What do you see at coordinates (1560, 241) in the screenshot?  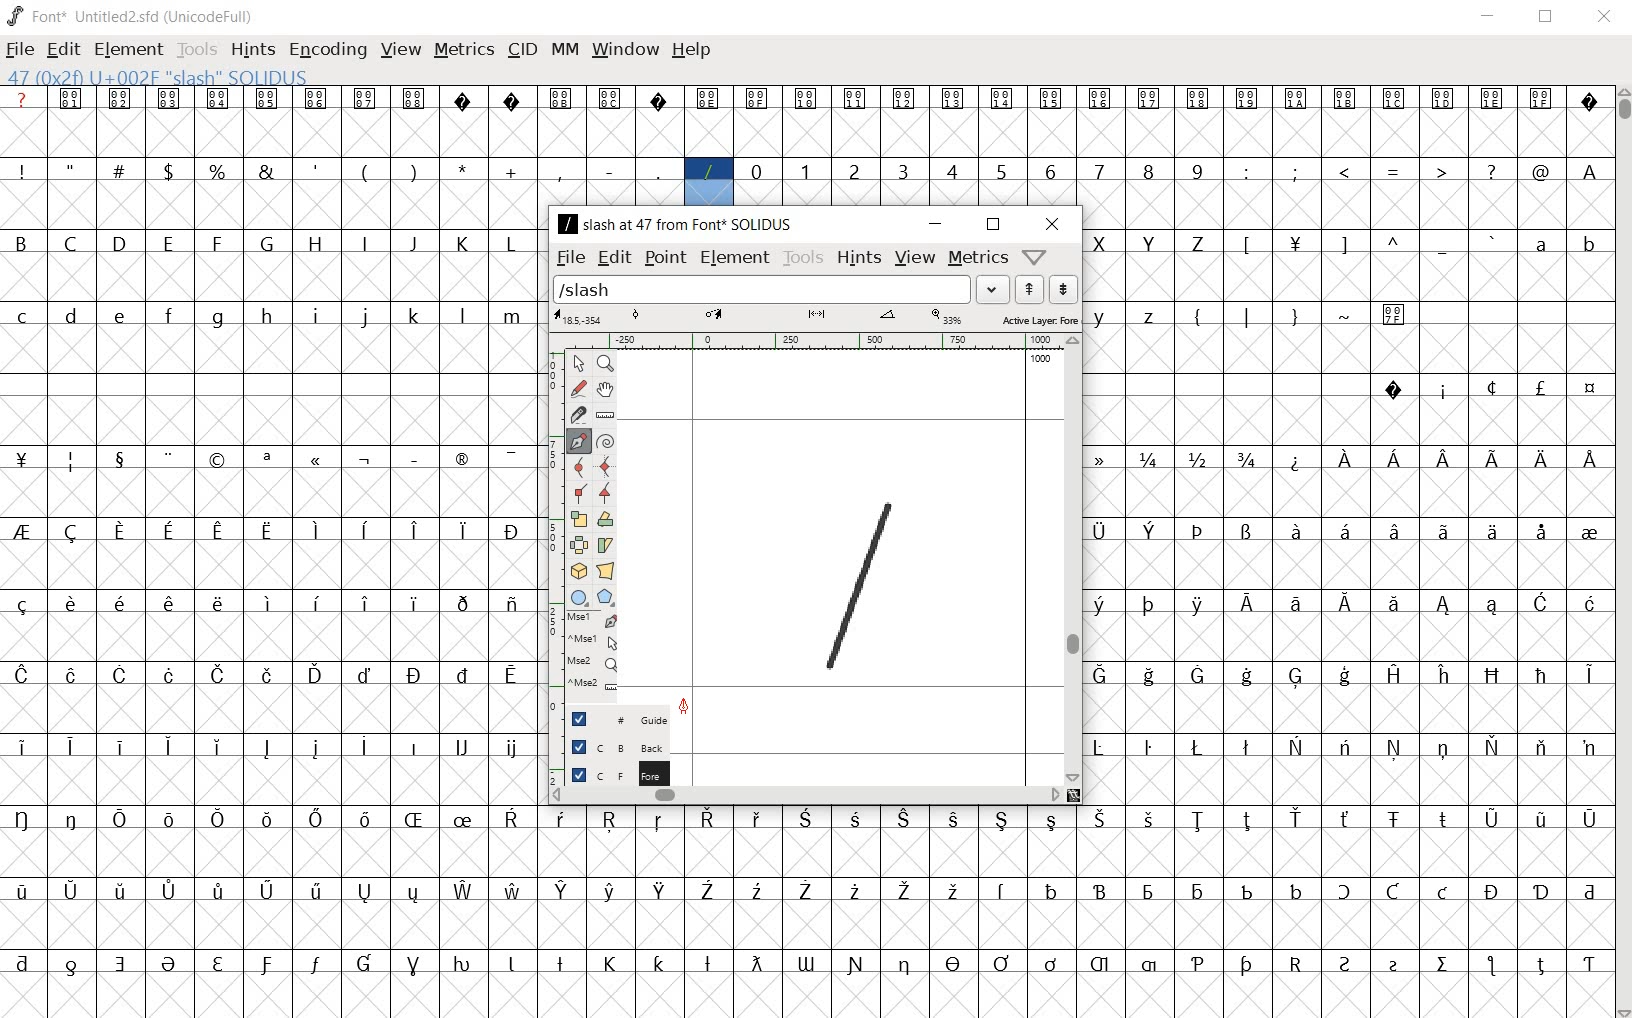 I see `a b` at bounding box center [1560, 241].